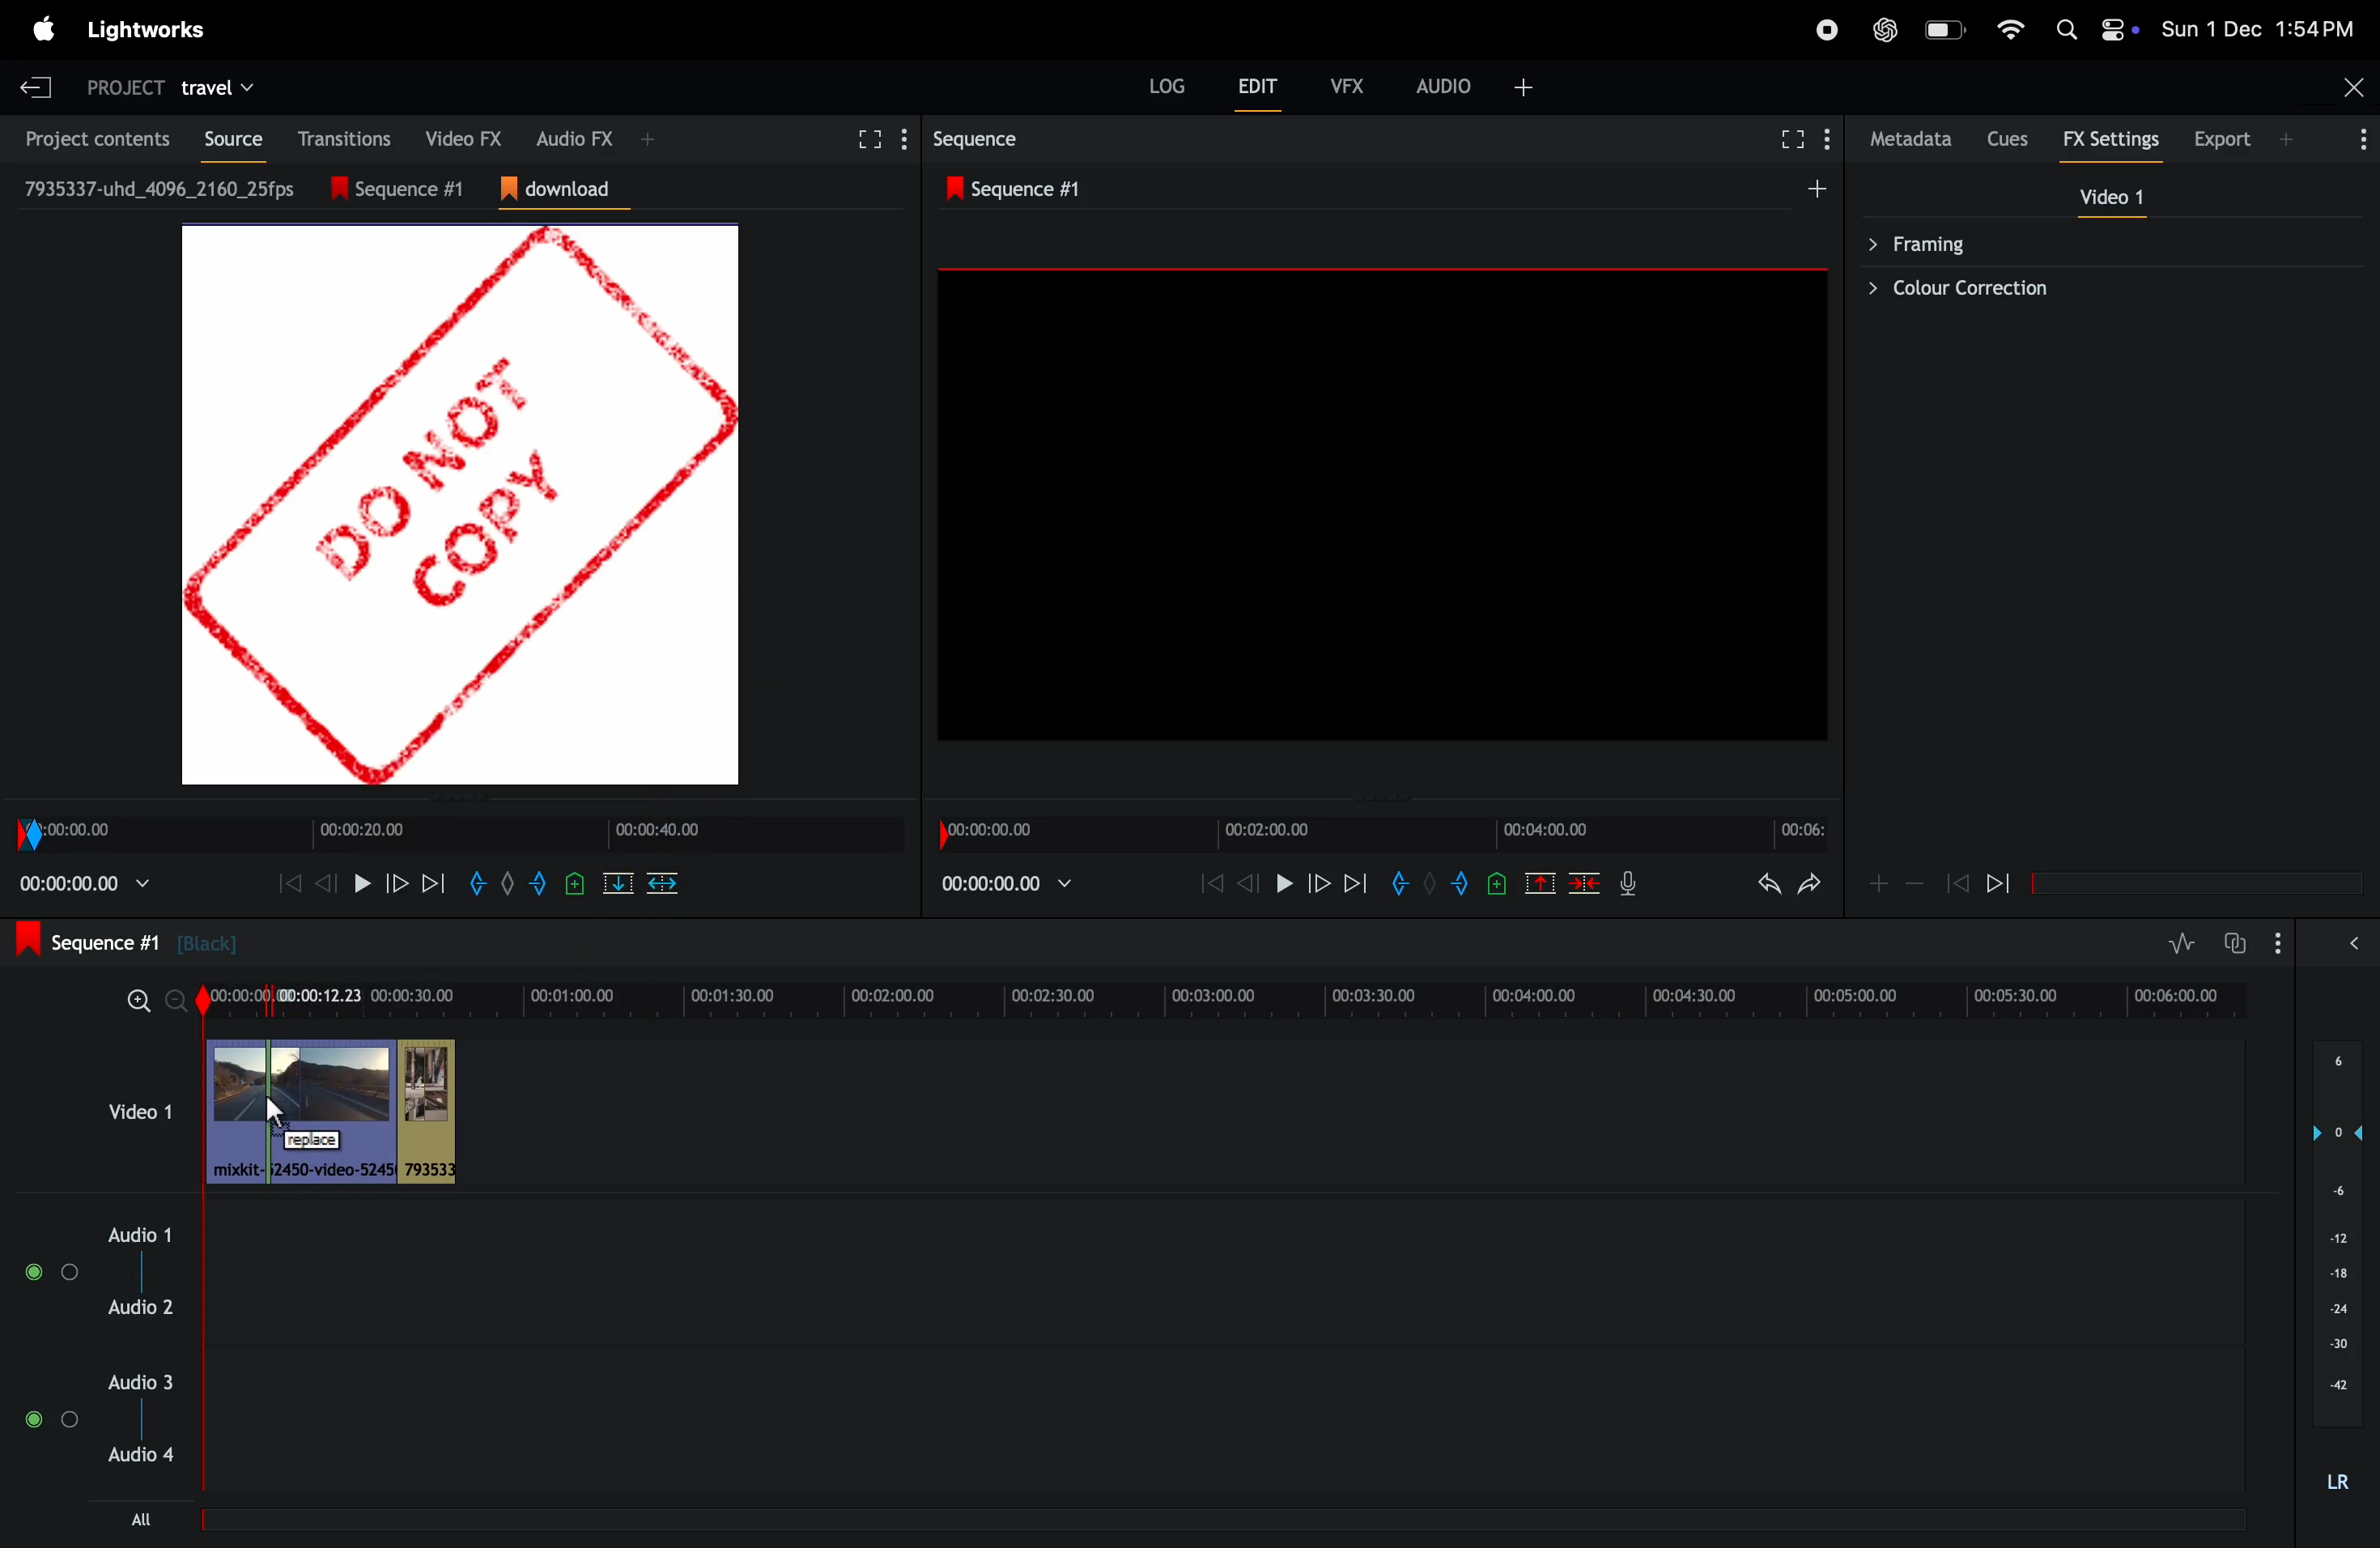 This screenshot has width=2380, height=1548. I want to click on colour correction, so click(2098, 288).